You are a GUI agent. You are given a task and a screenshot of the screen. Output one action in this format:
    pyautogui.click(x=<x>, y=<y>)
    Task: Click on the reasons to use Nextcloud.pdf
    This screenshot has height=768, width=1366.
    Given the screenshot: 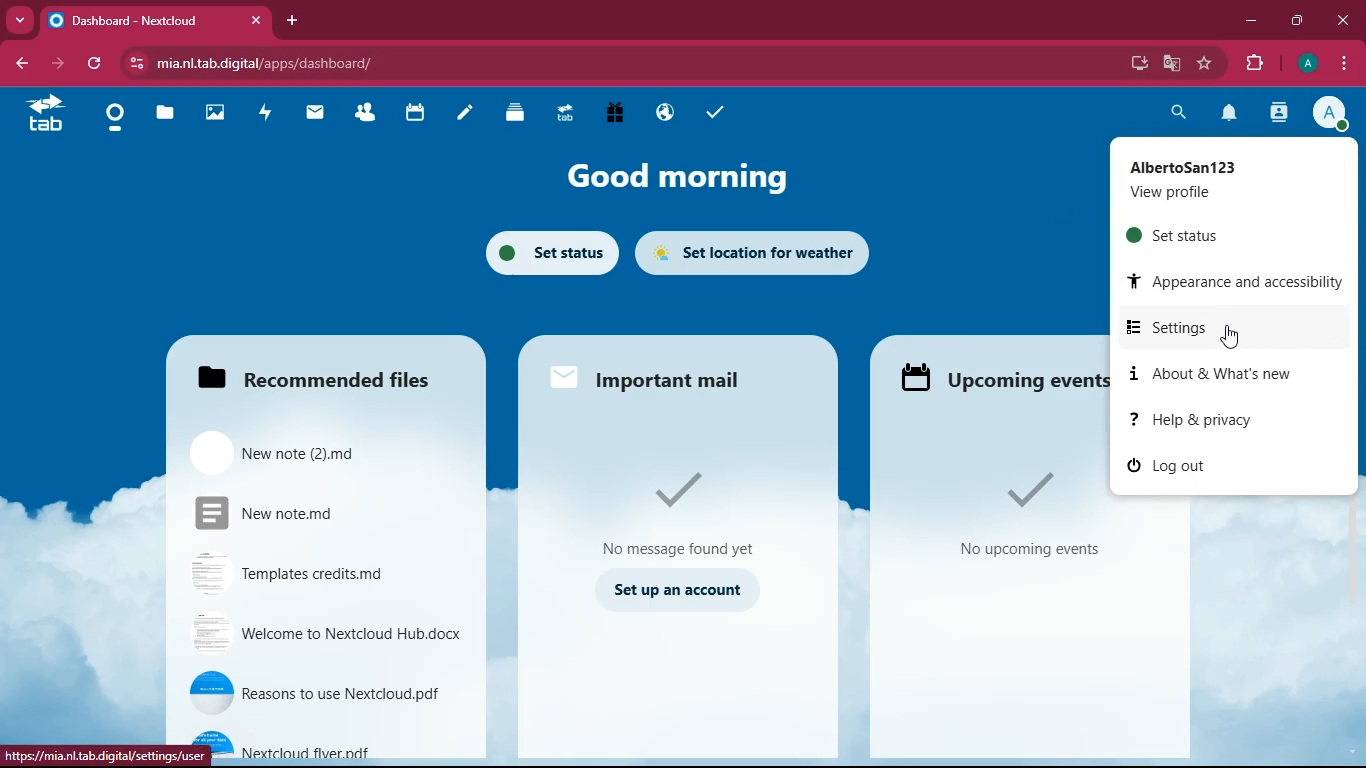 What is the action you would take?
    pyautogui.click(x=326, y=694)
    